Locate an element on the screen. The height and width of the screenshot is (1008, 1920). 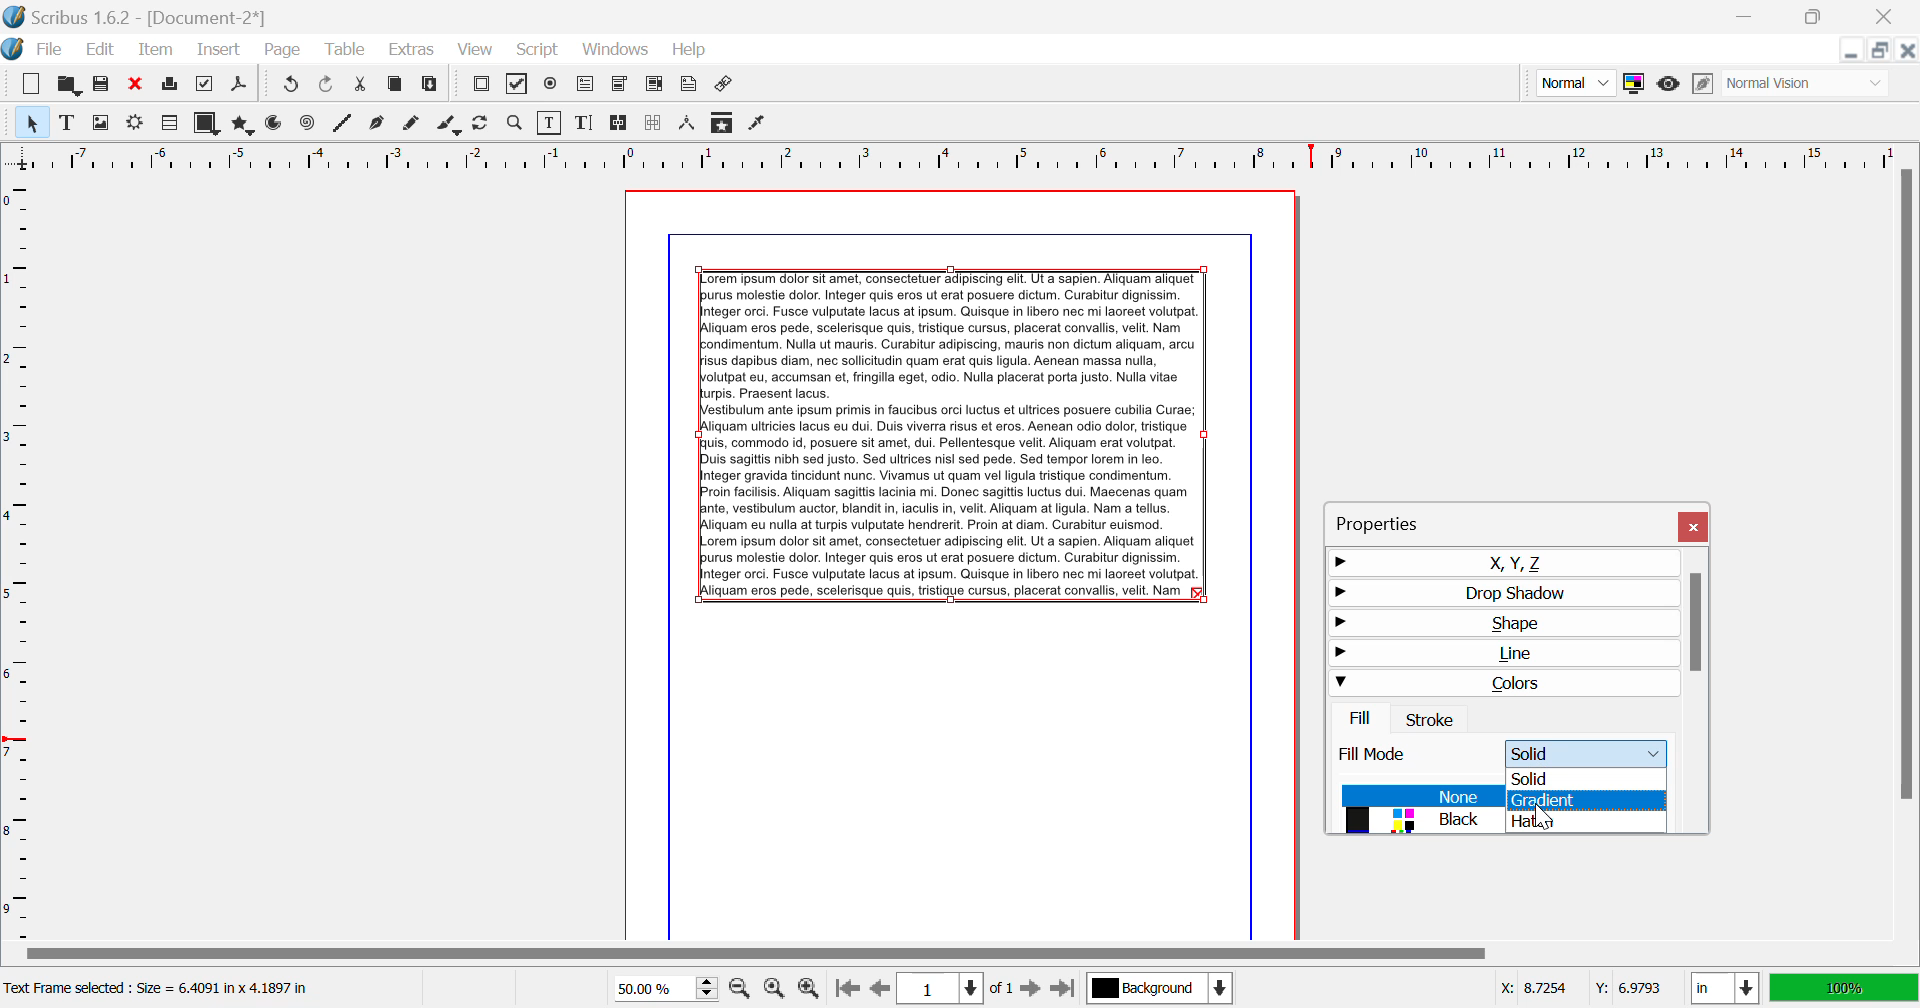
Close is located at coordinates (1908, 49).